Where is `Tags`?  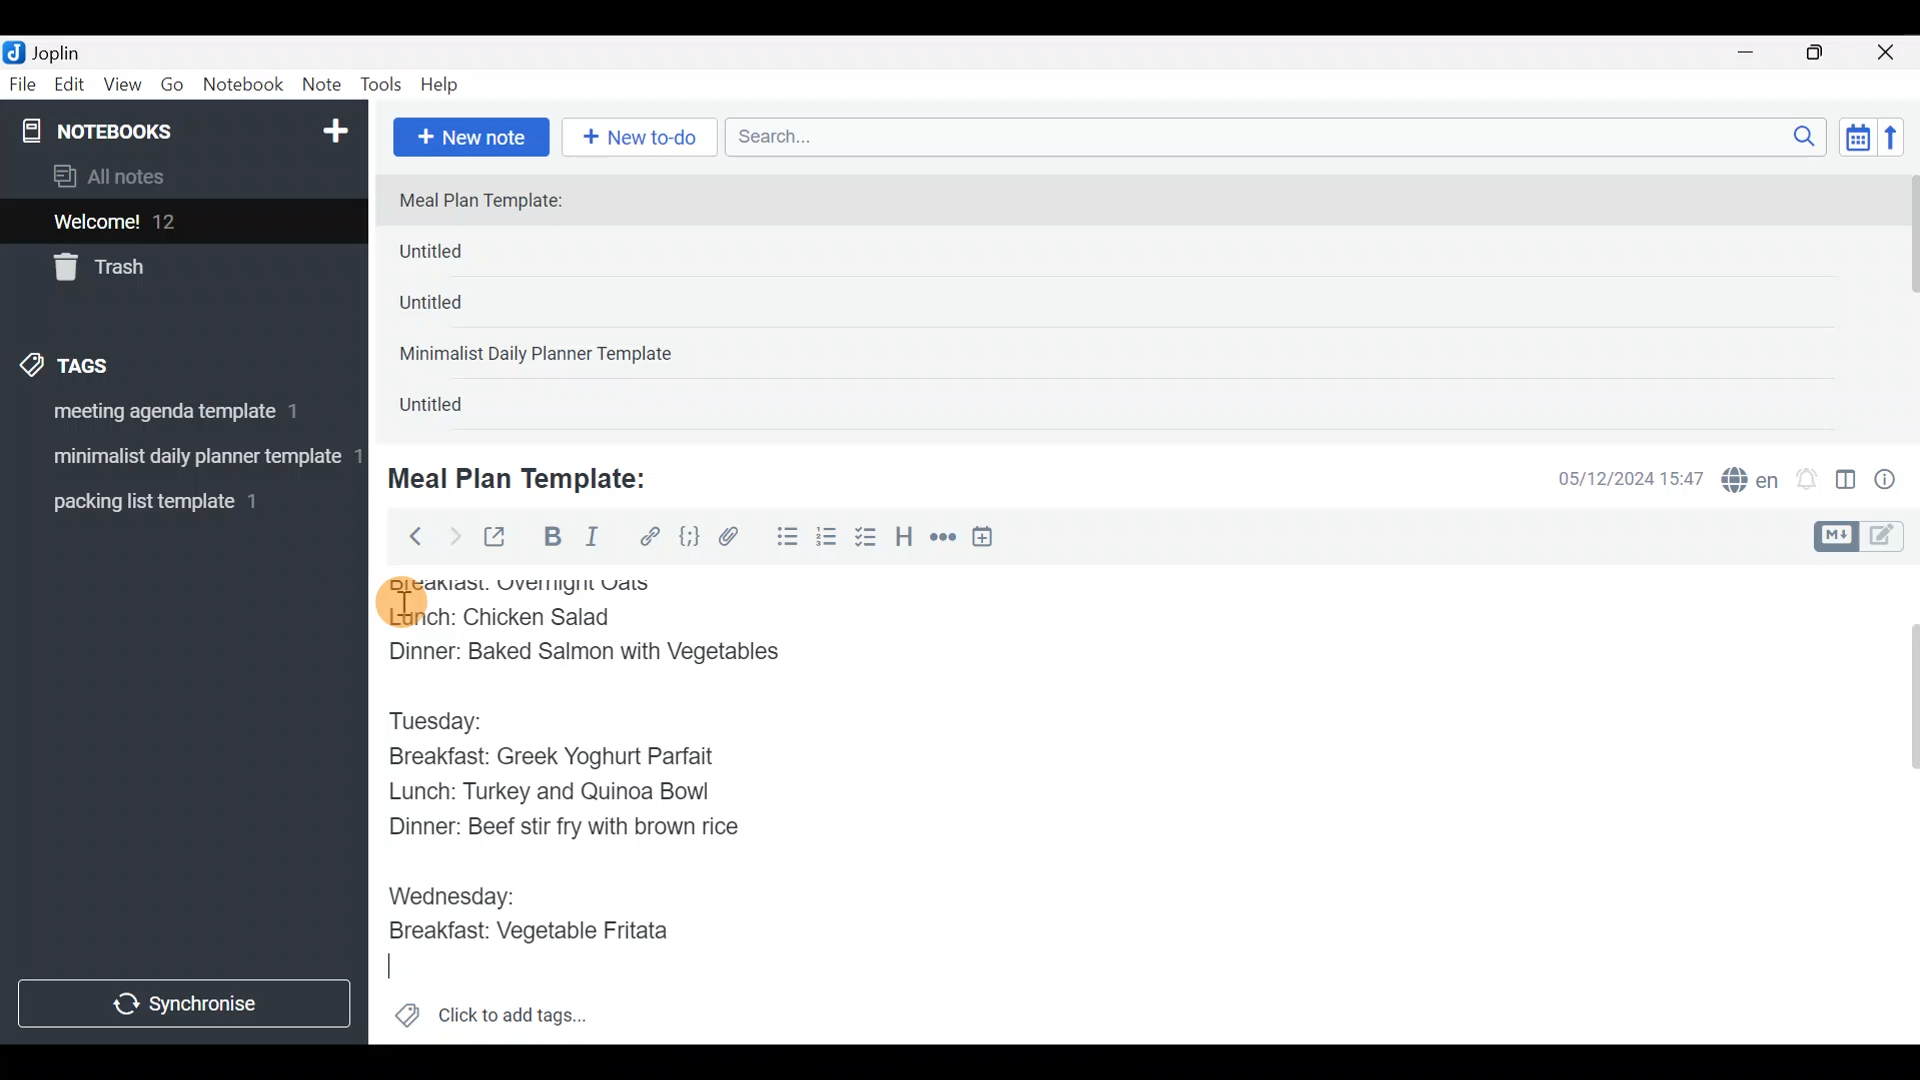
Tags is located at coordinates (112, 362).